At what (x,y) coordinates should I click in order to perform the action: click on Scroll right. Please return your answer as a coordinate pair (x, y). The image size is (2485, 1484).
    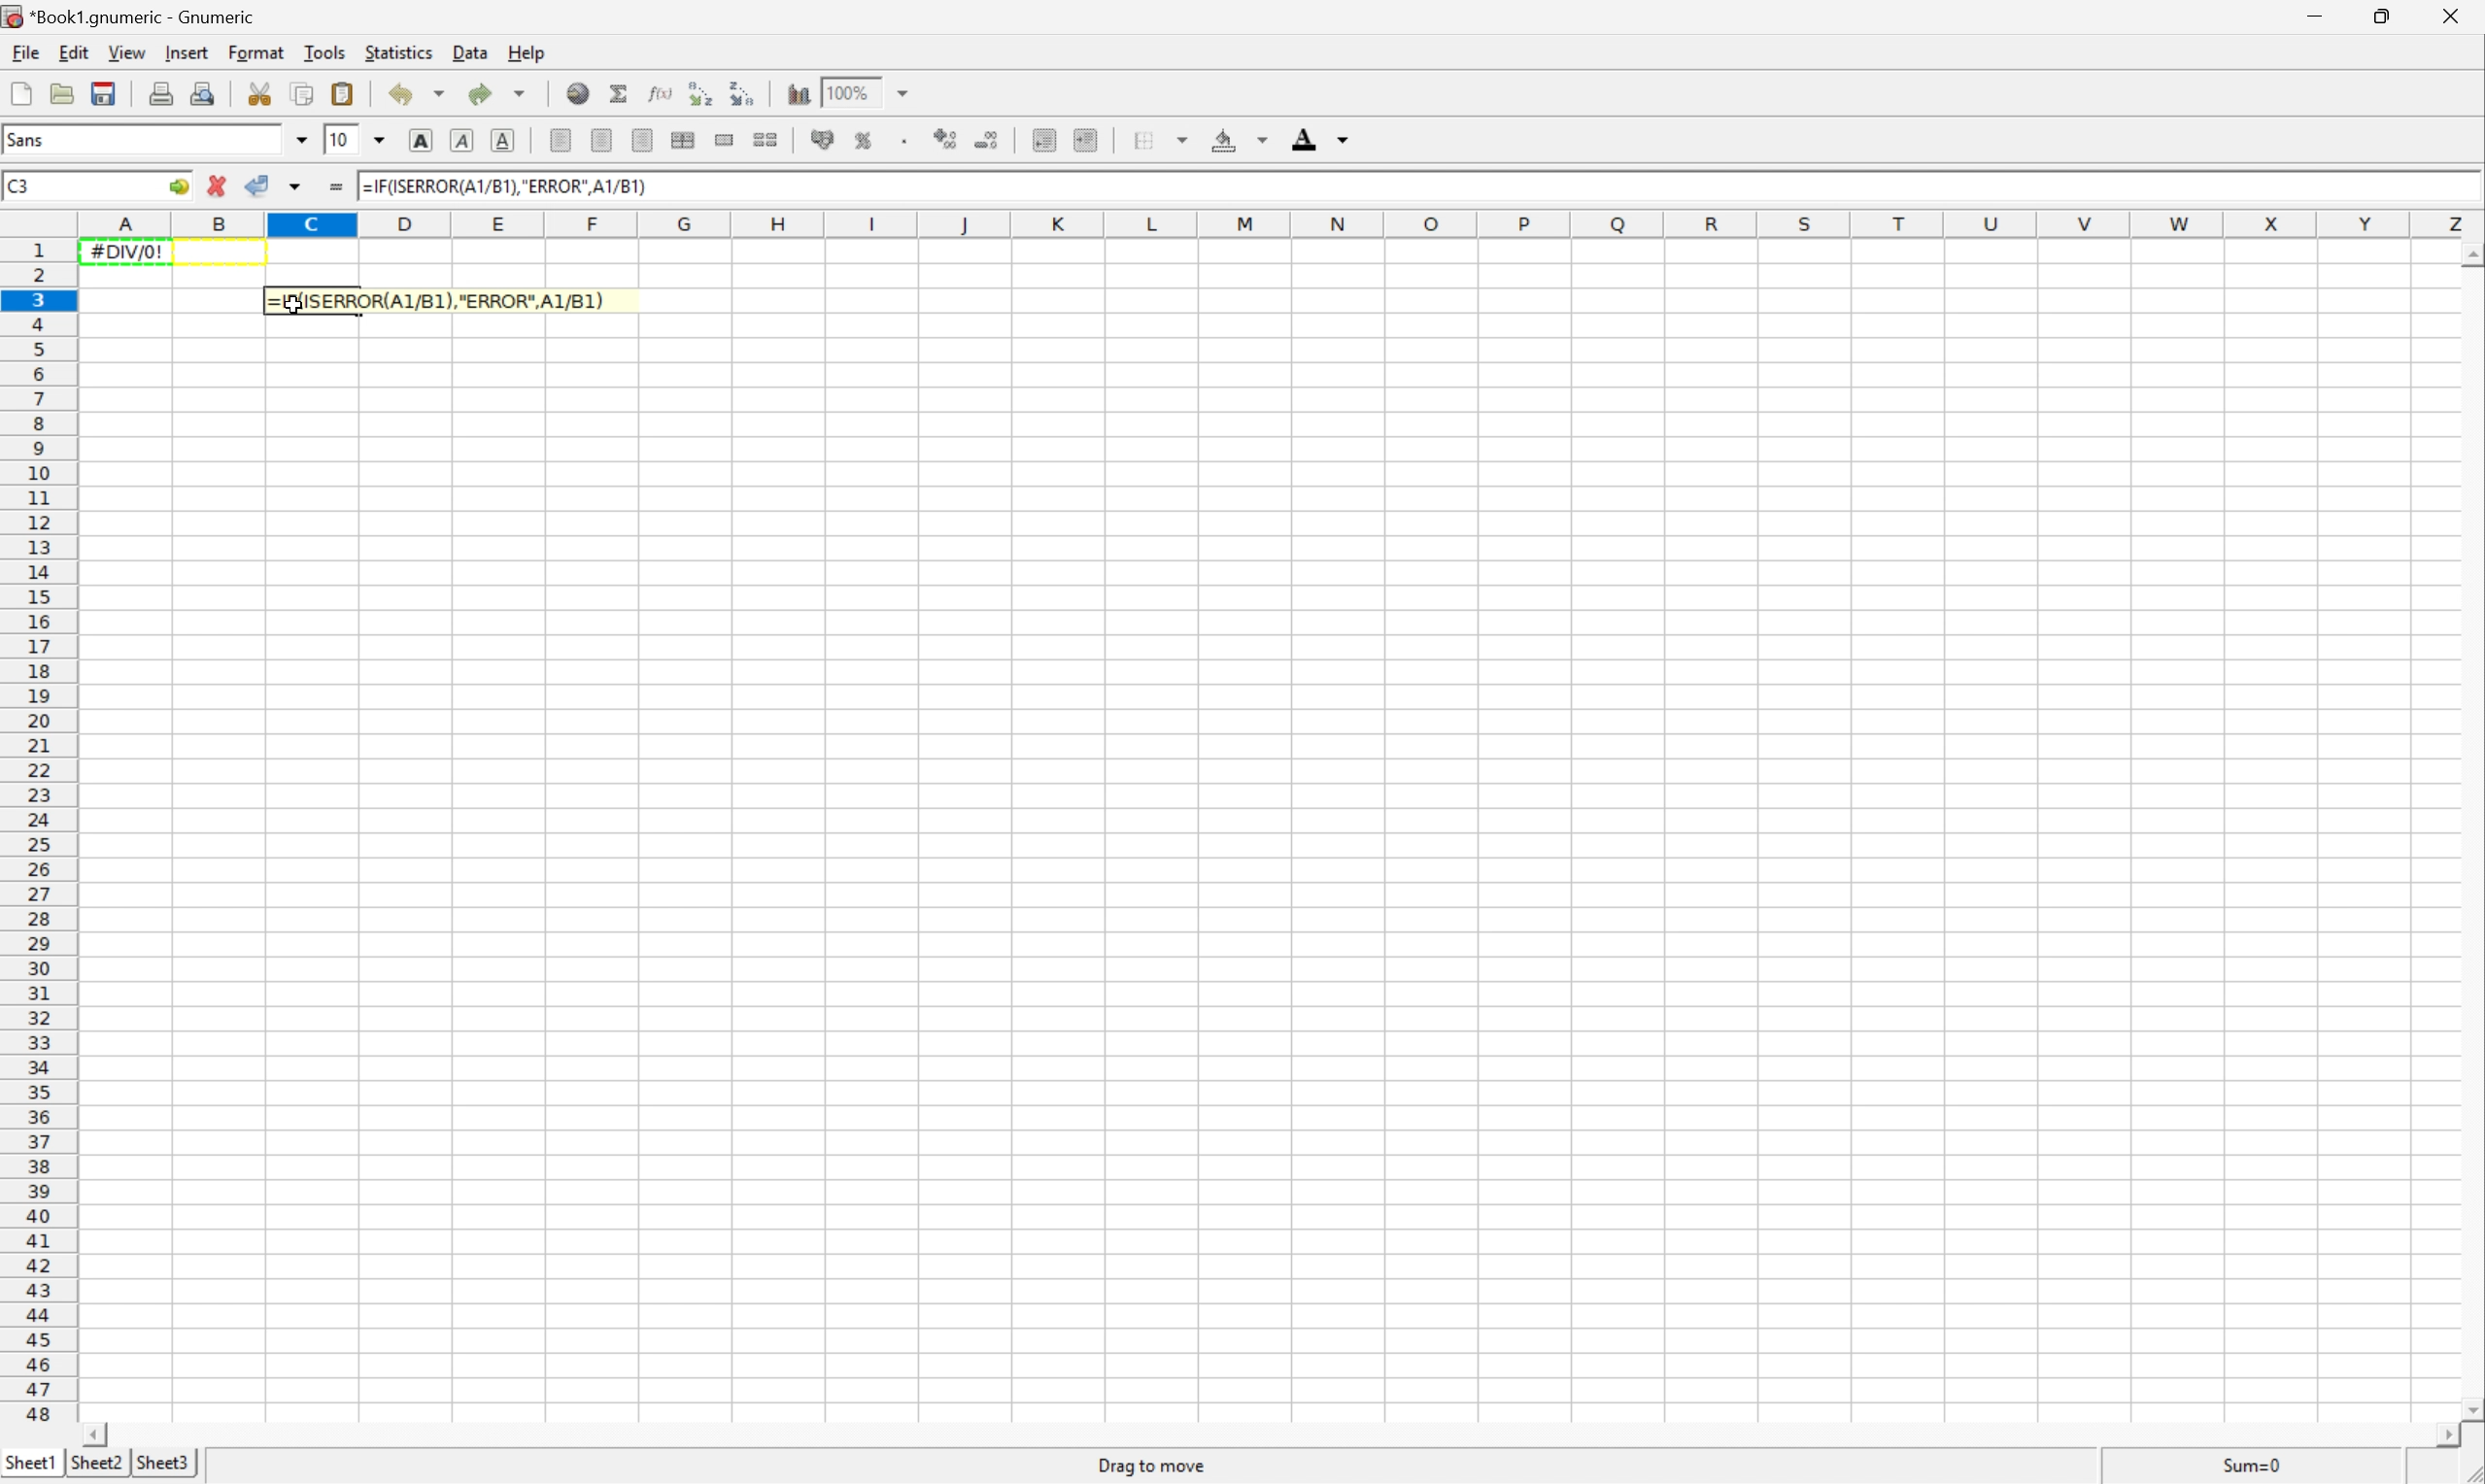
    Looking at the image, I should click on (2429, 1437).